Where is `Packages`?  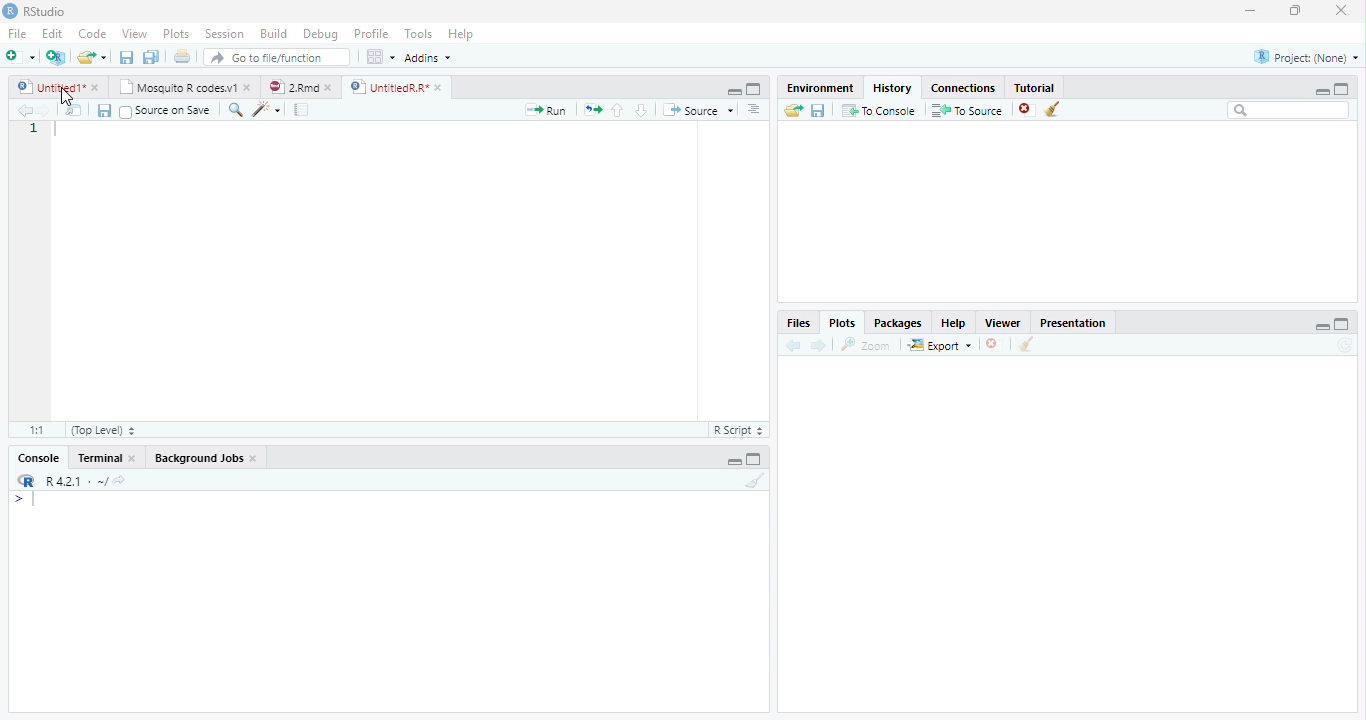
Packages is located at coordinates (896, 323).